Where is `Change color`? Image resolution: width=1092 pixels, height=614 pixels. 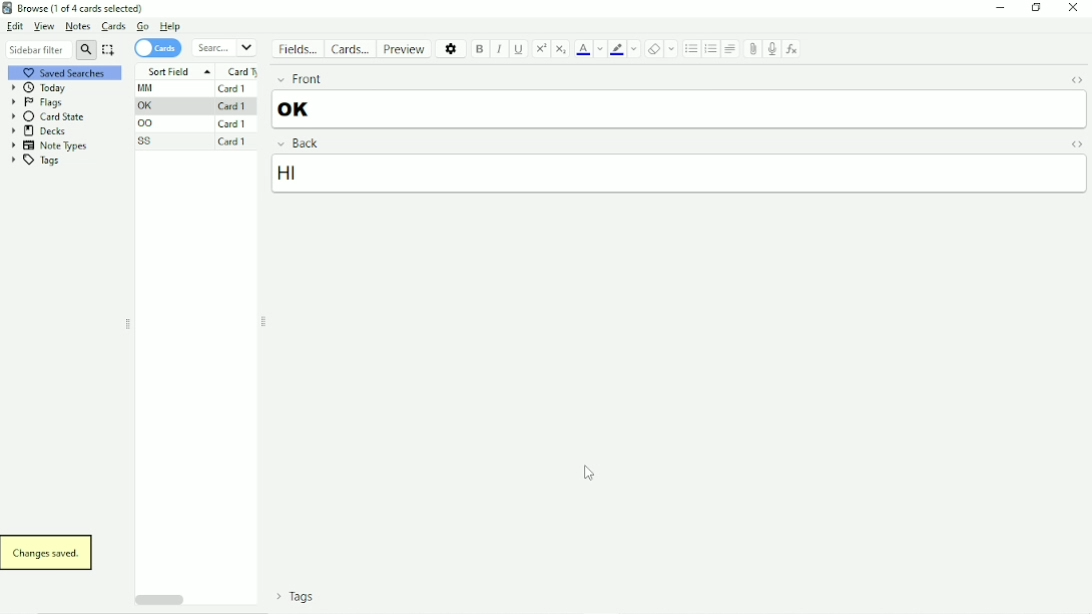
Change color is located at coordinates (635, 50).